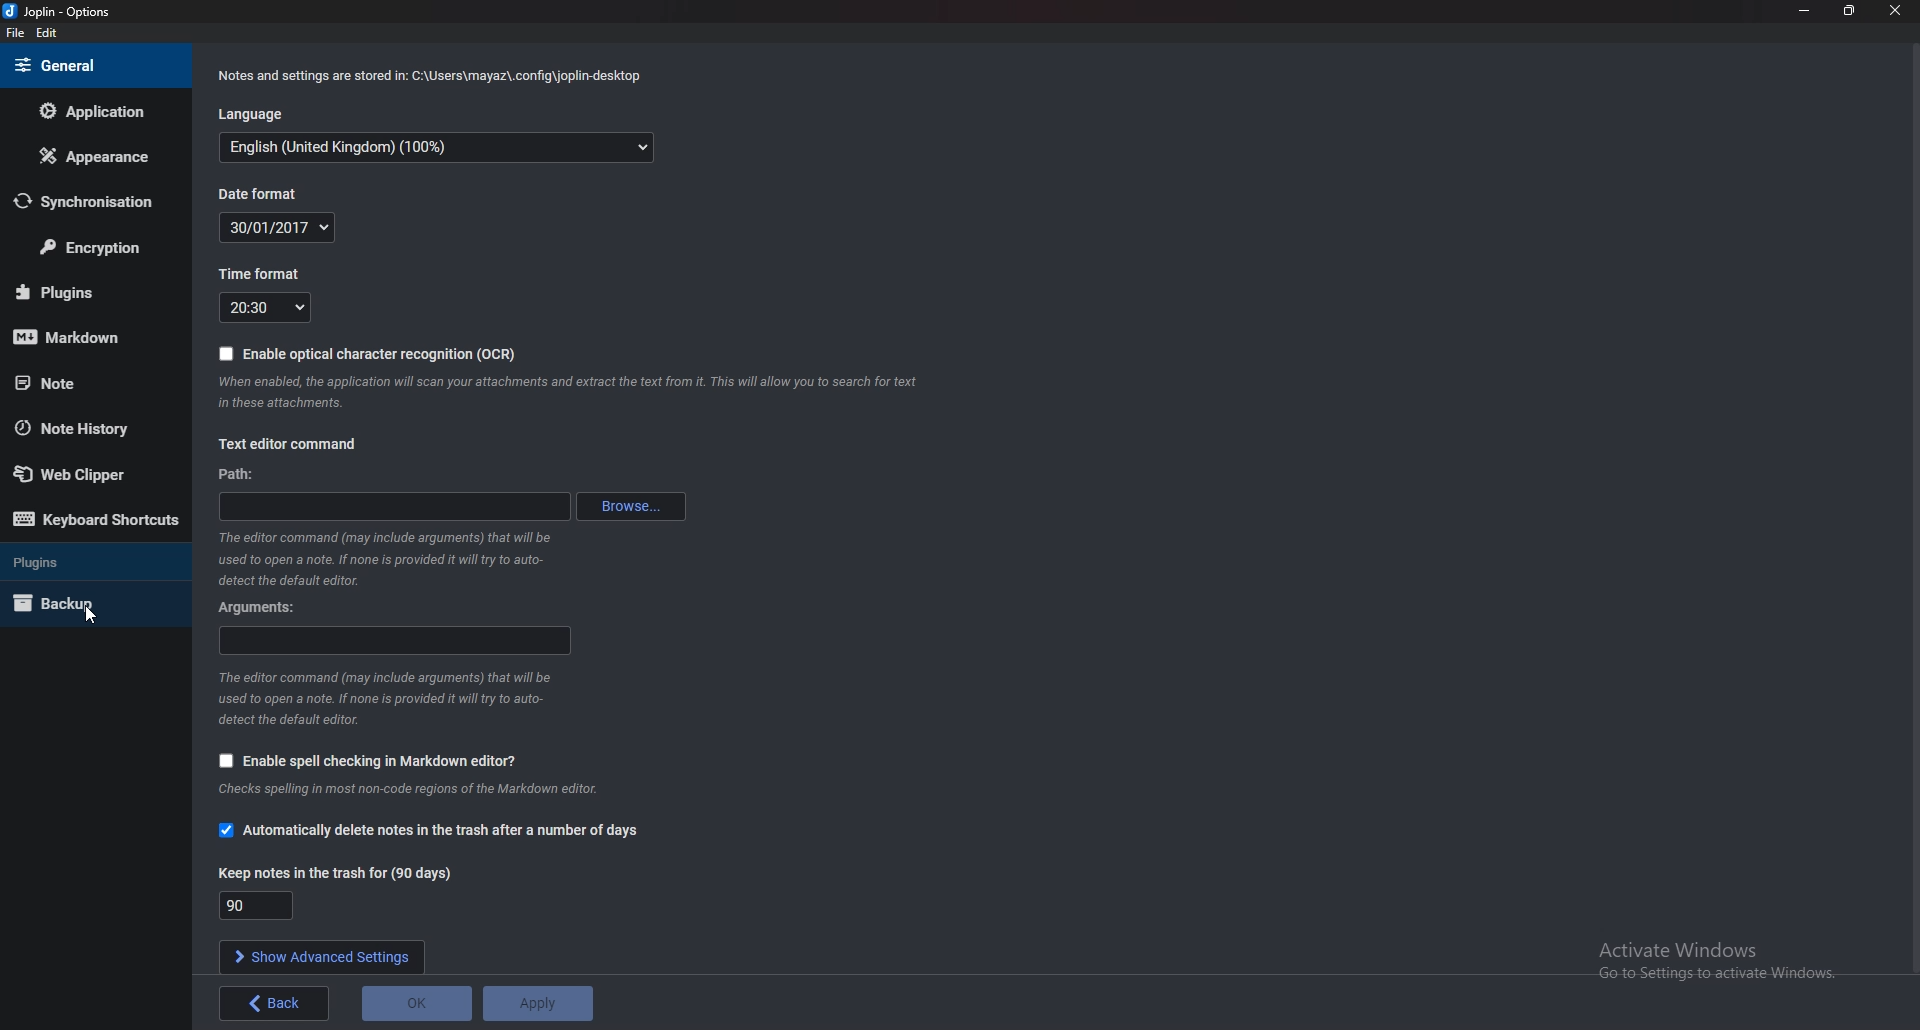  I want to click on Info on ocr, so click(562, 392).